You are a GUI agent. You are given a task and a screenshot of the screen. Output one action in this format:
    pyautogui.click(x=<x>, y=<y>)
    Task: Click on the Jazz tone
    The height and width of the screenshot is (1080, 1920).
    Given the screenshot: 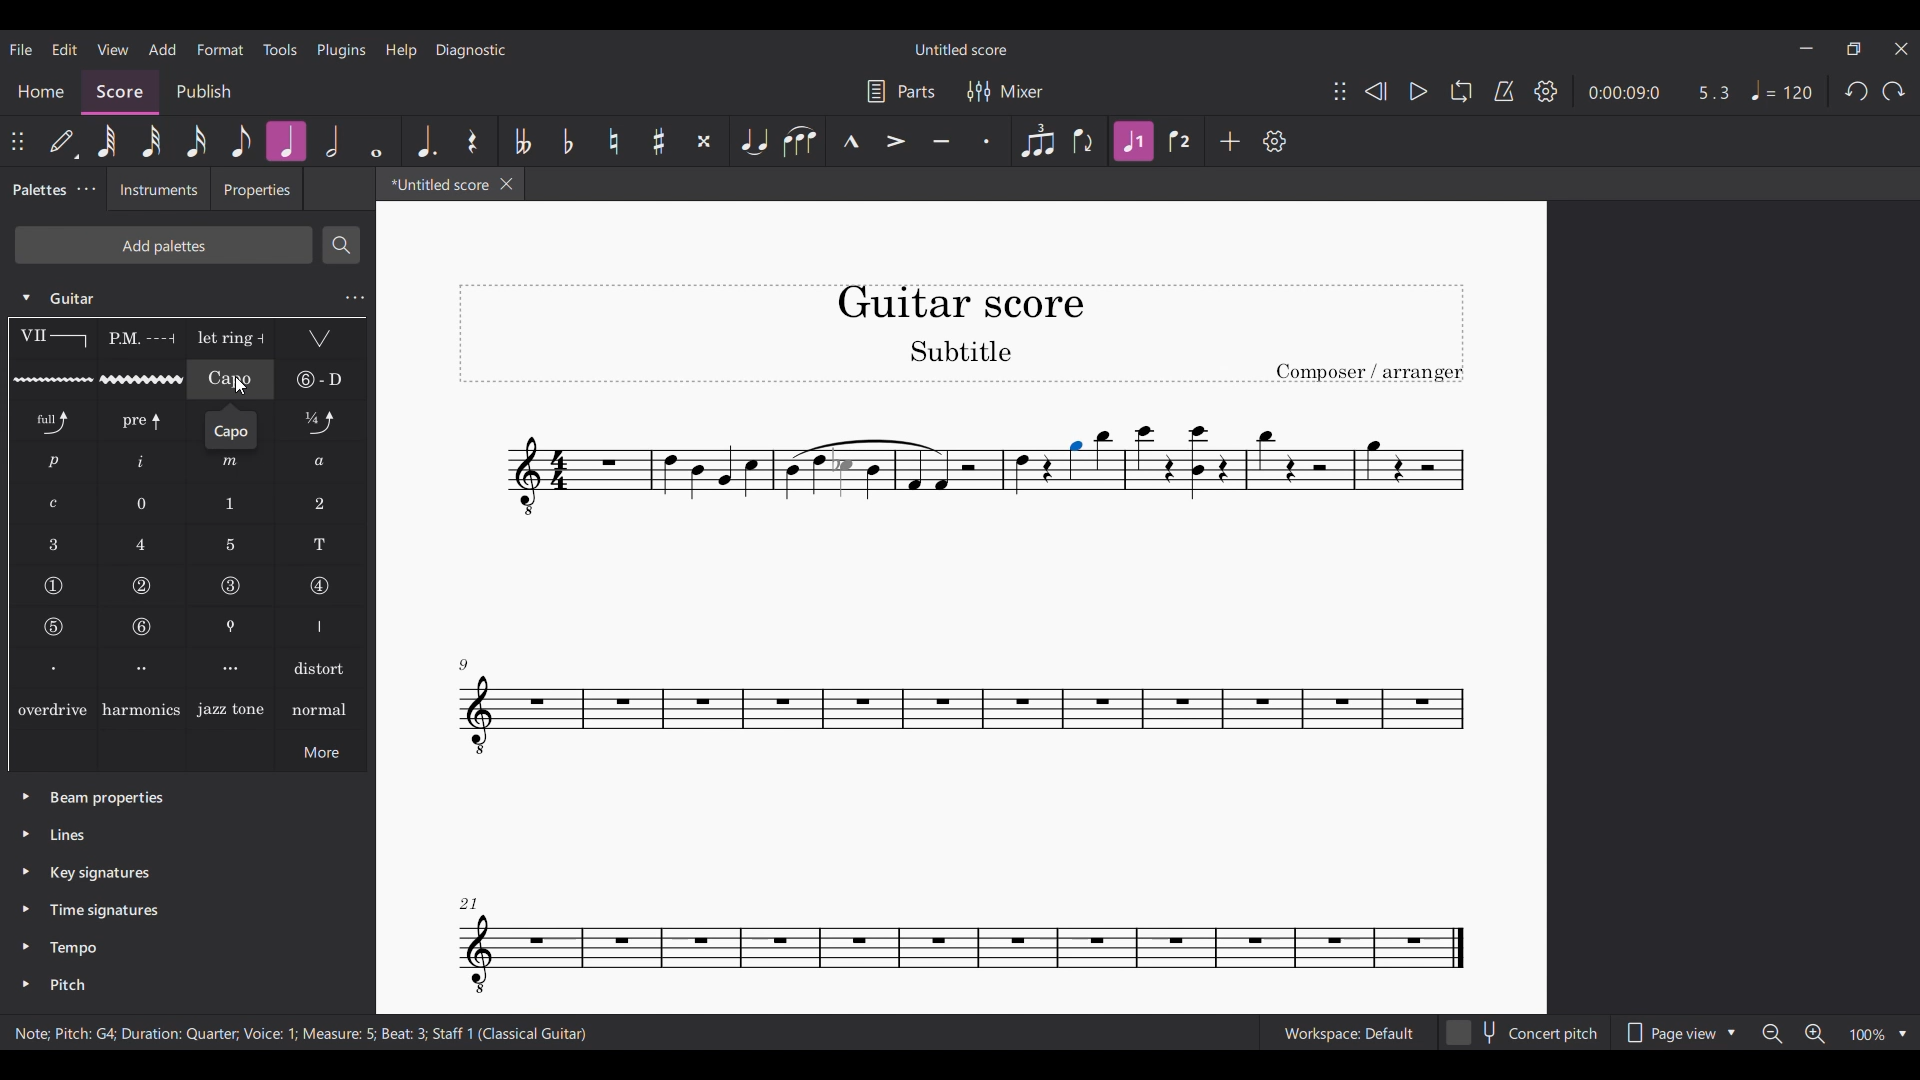 What is the action you would take?
    pyautogui.click(x=231, y=708)
    